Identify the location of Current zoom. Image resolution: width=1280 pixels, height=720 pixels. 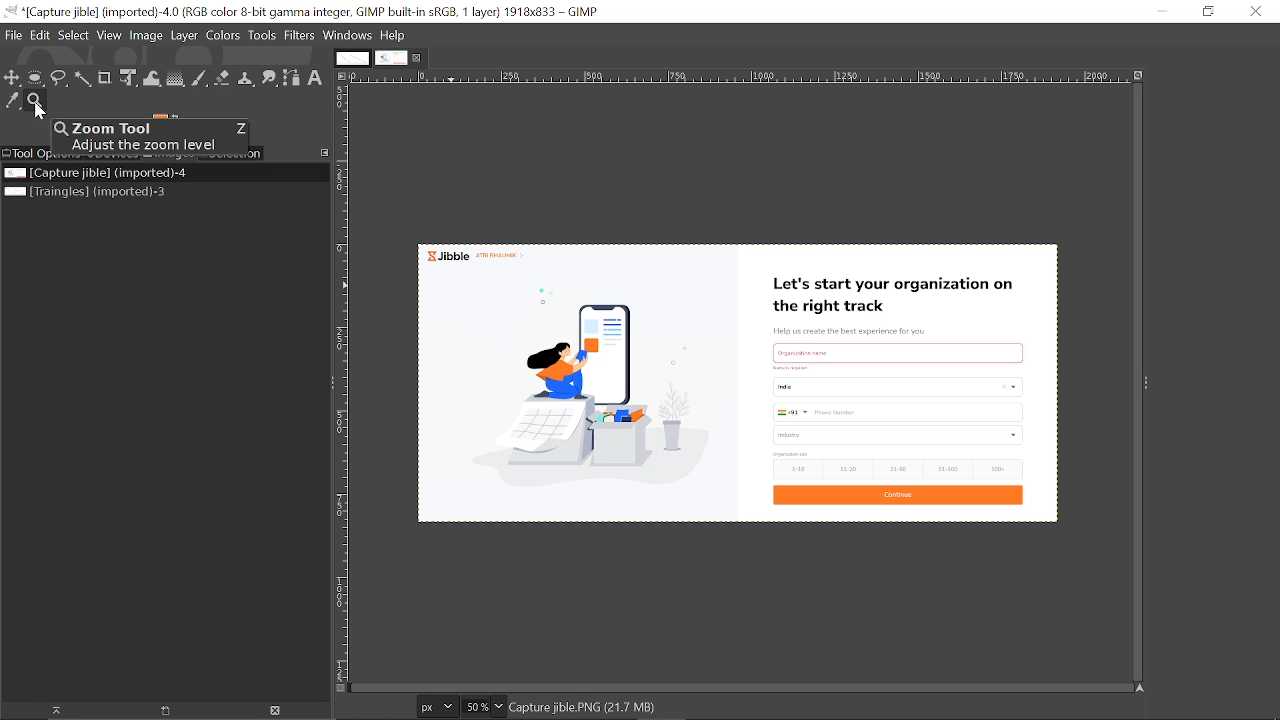
(475, 706).